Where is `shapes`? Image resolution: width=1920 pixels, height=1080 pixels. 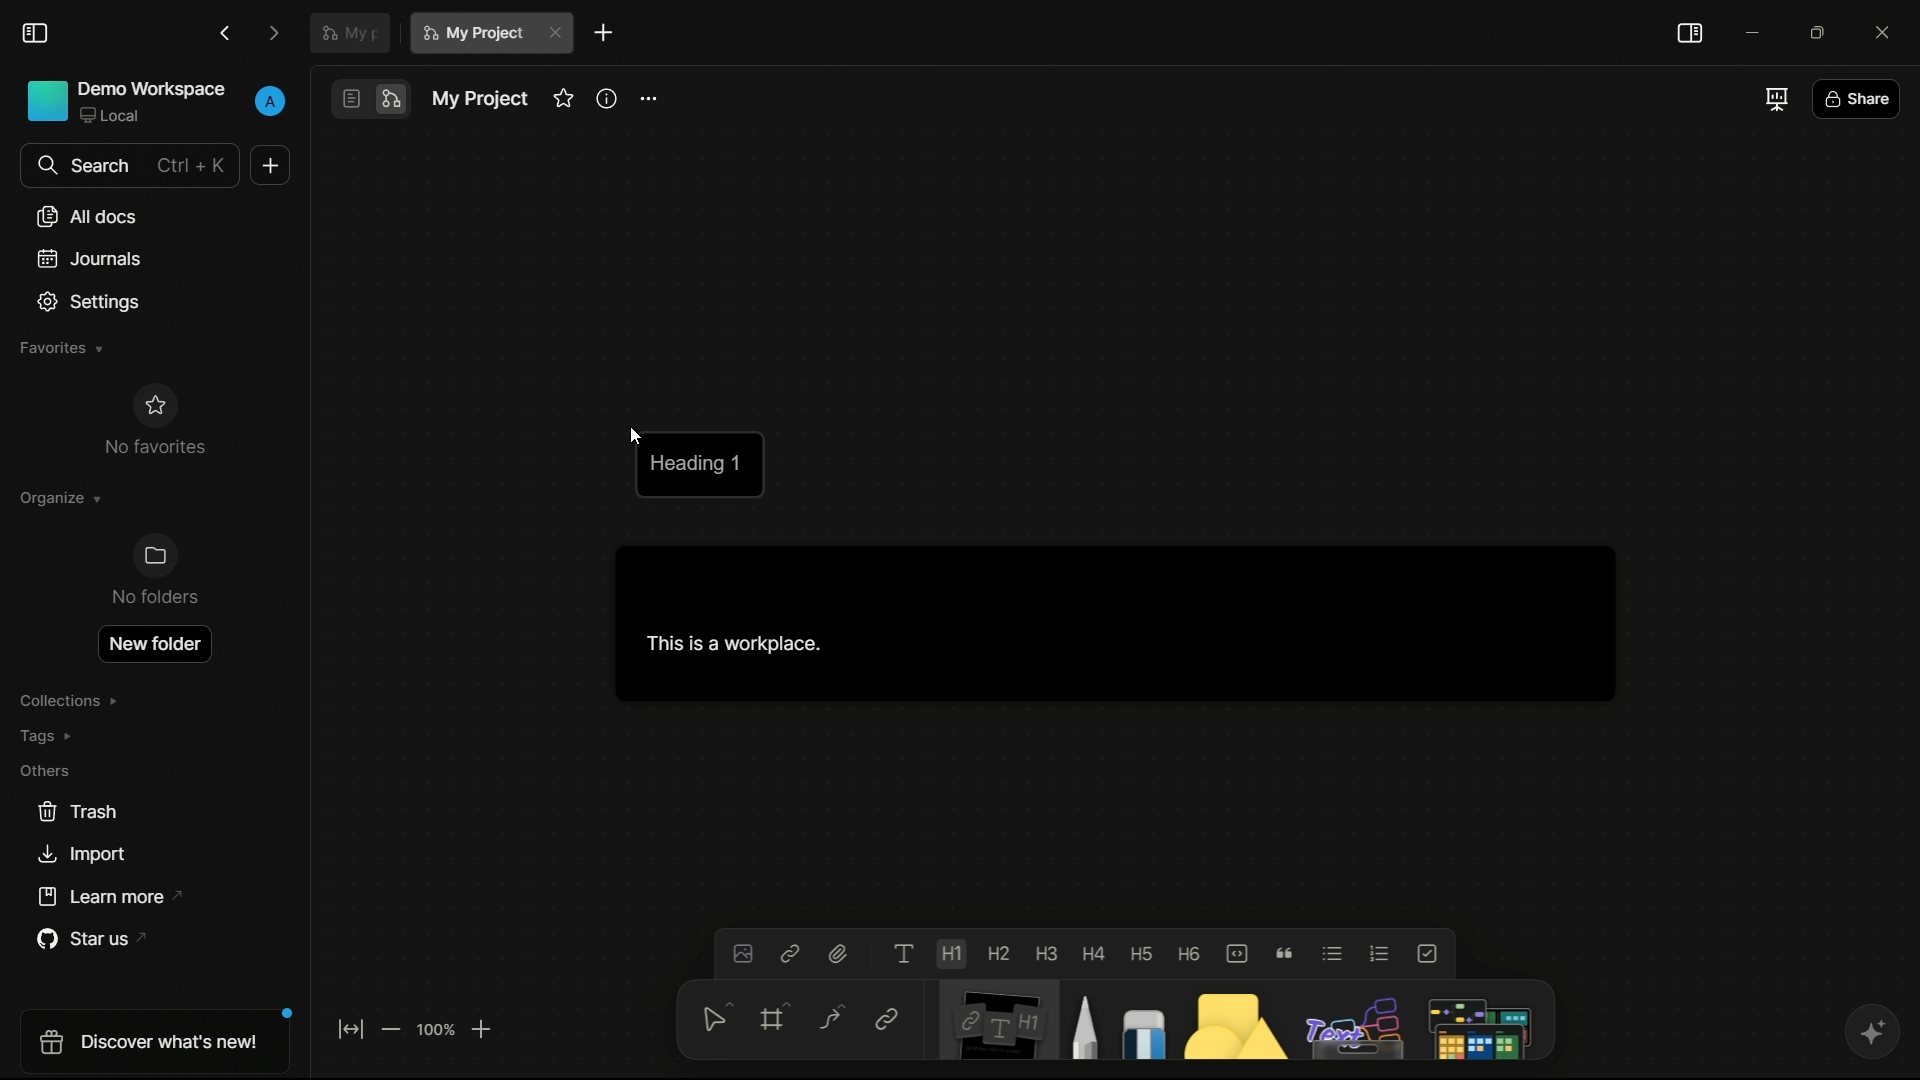 shapes is located at coordinates (1228, 1019).